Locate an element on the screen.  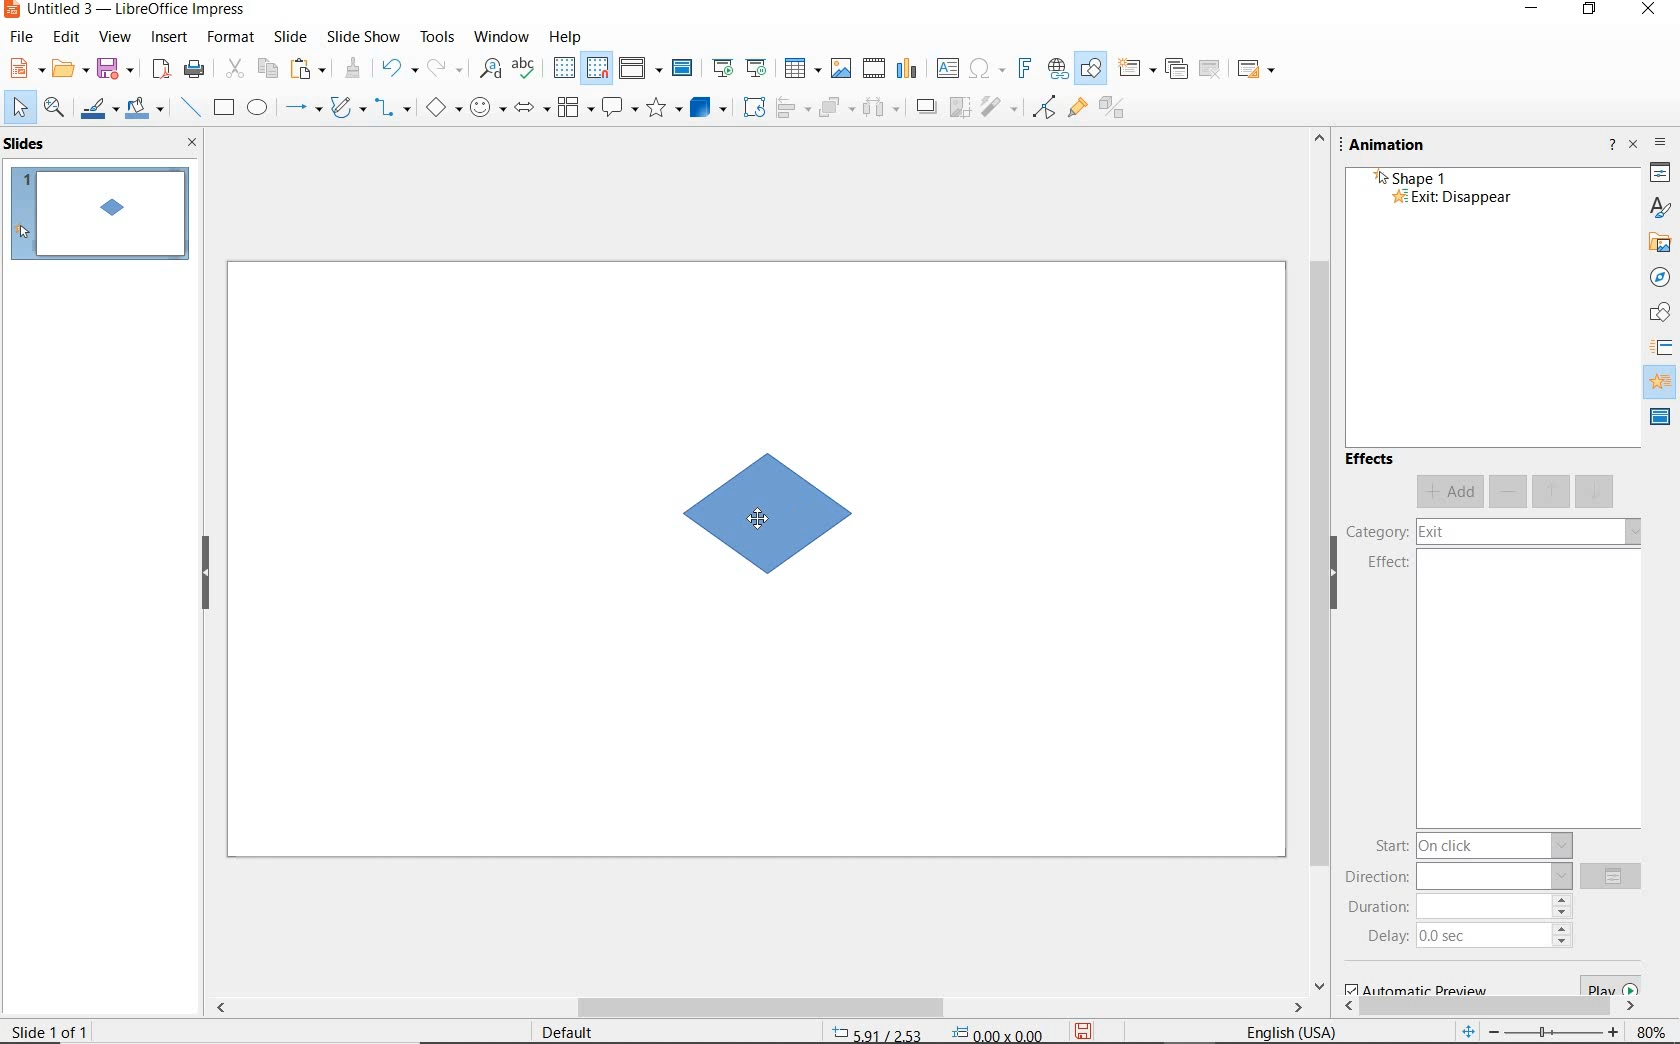
insert chart is located at coordinates (906, 70).